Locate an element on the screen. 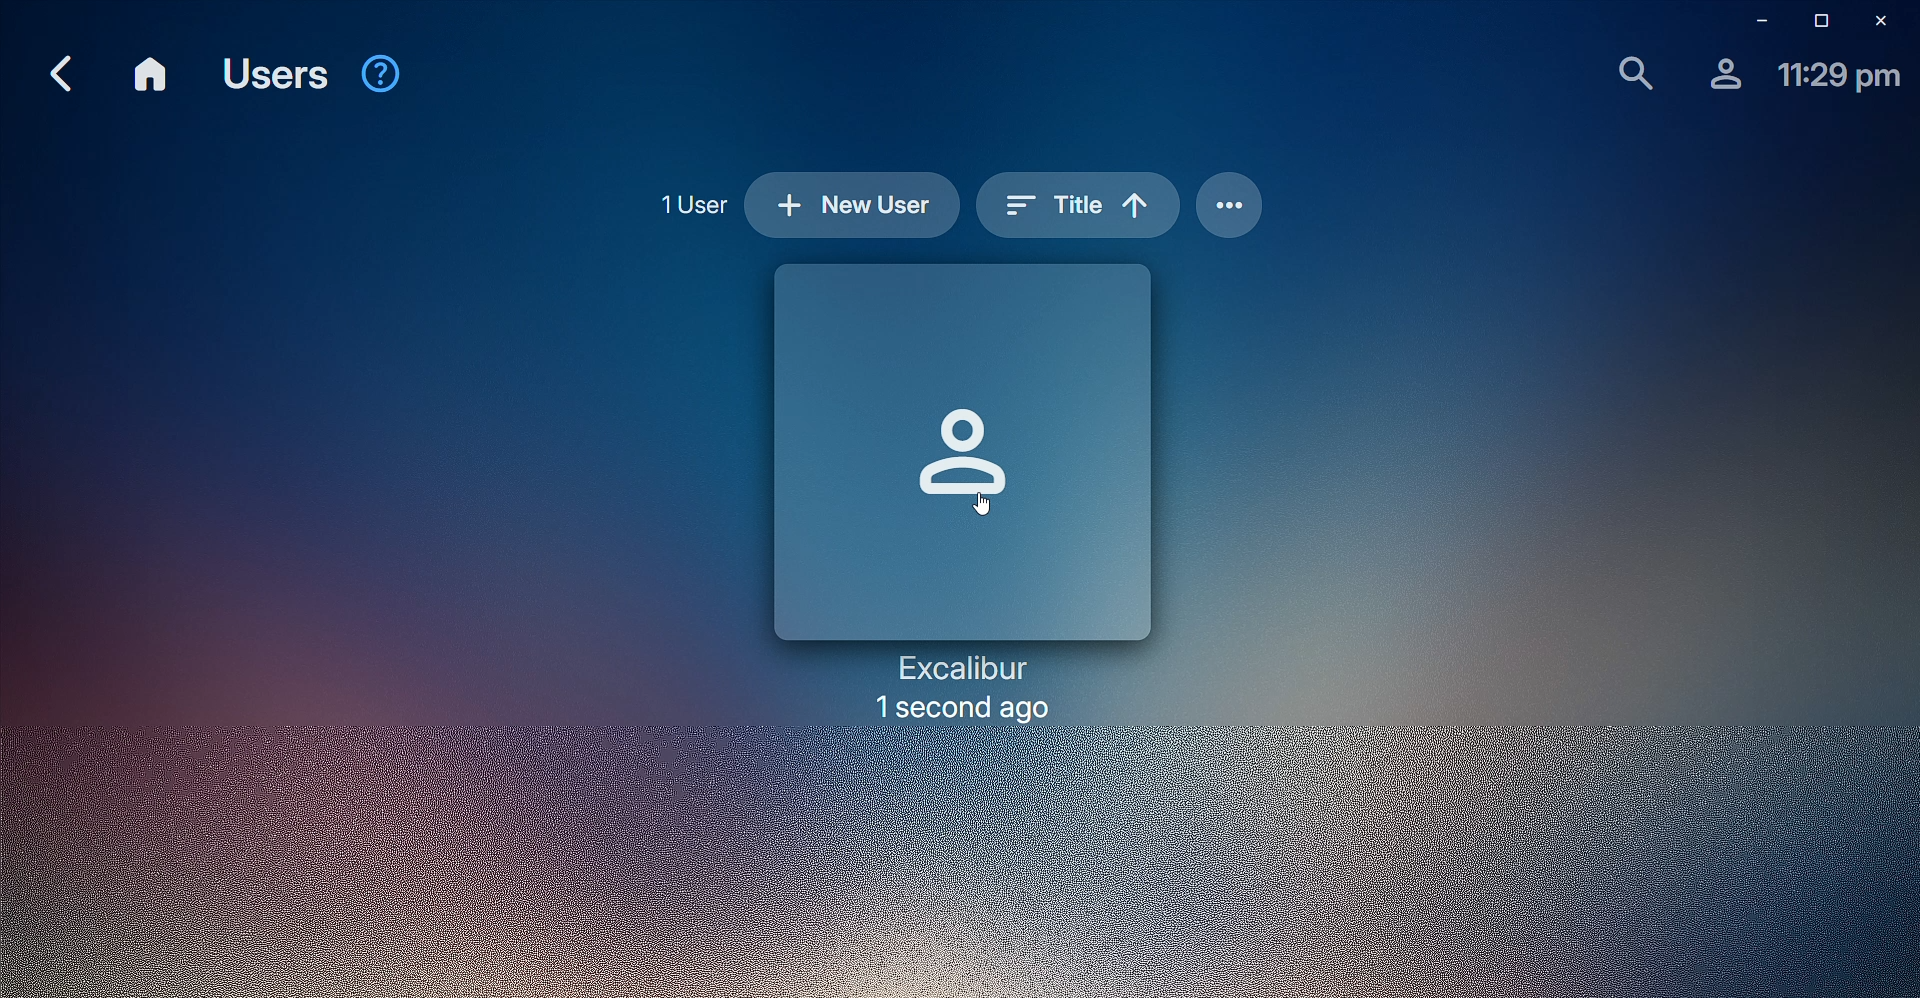 Image resolution: width=1920 pixels, height=998 pixels. Profile picture space is located at coordinates (964, 454).